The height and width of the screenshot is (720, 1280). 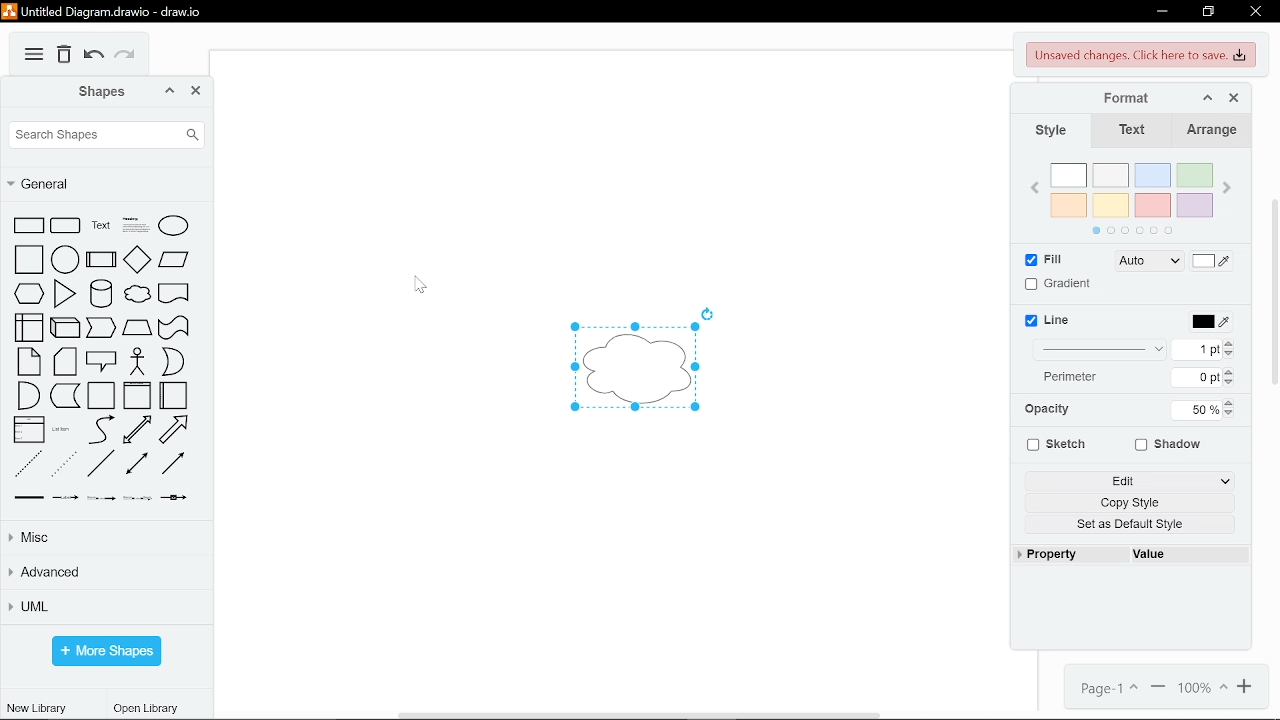 What do you see at coordinates (102, 463) in the screenshot?
I see `line` at bounding box center [102, 463].